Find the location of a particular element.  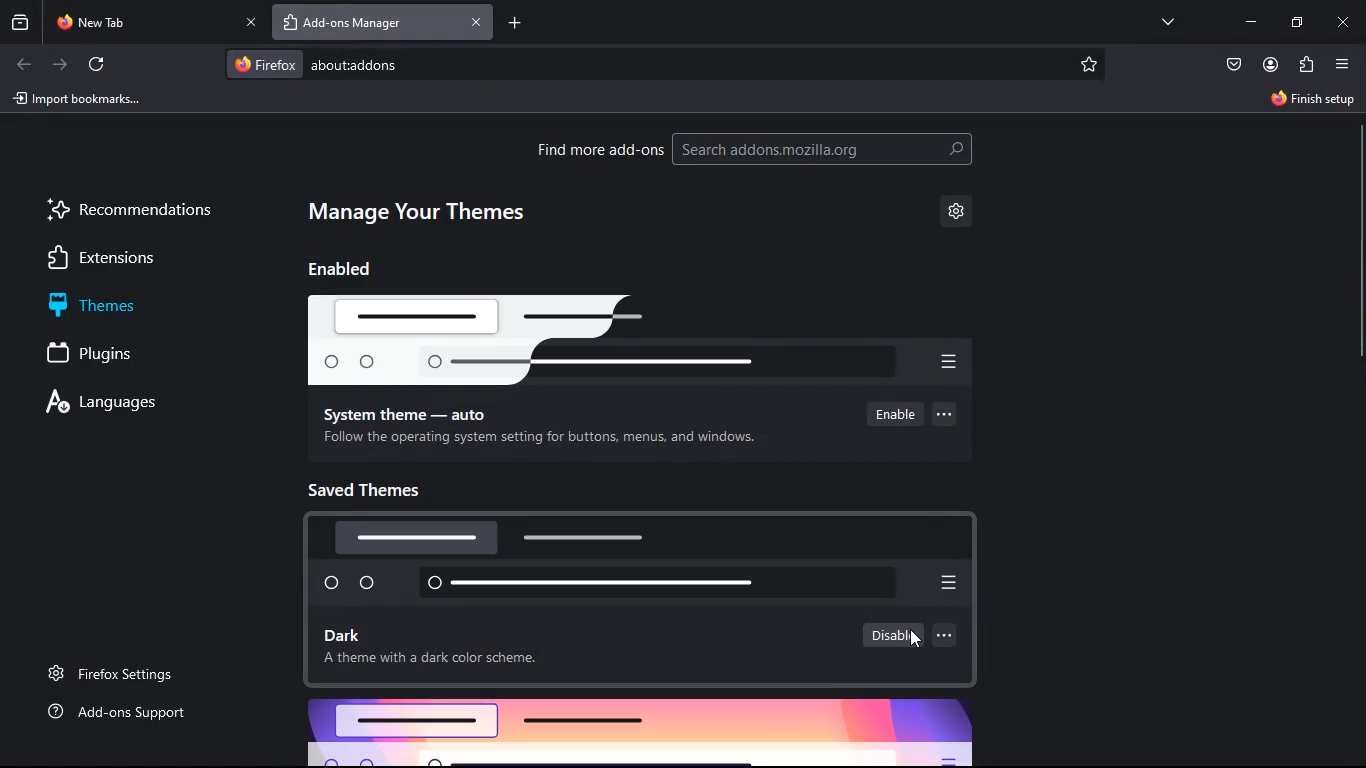

logo is located at coordinates (653, 340).